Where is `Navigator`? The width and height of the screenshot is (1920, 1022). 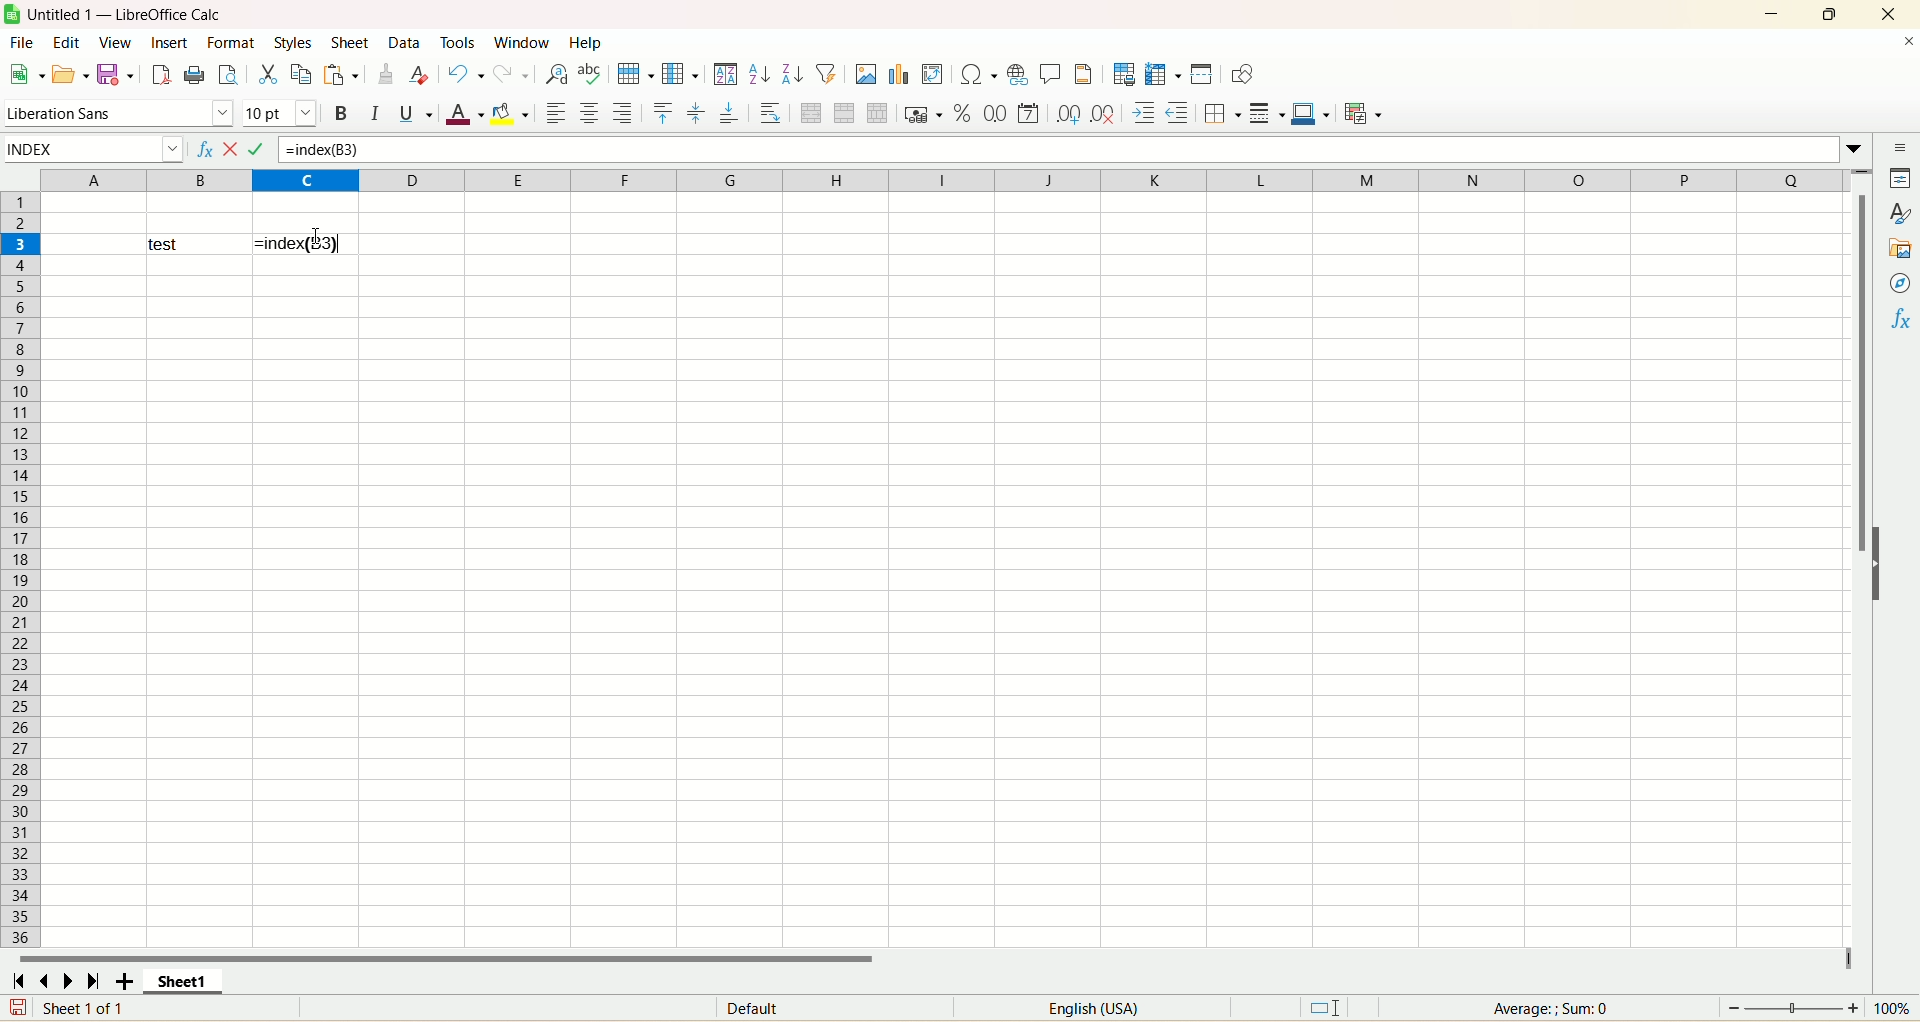
Navigator is located at coordinates (1898, 283).